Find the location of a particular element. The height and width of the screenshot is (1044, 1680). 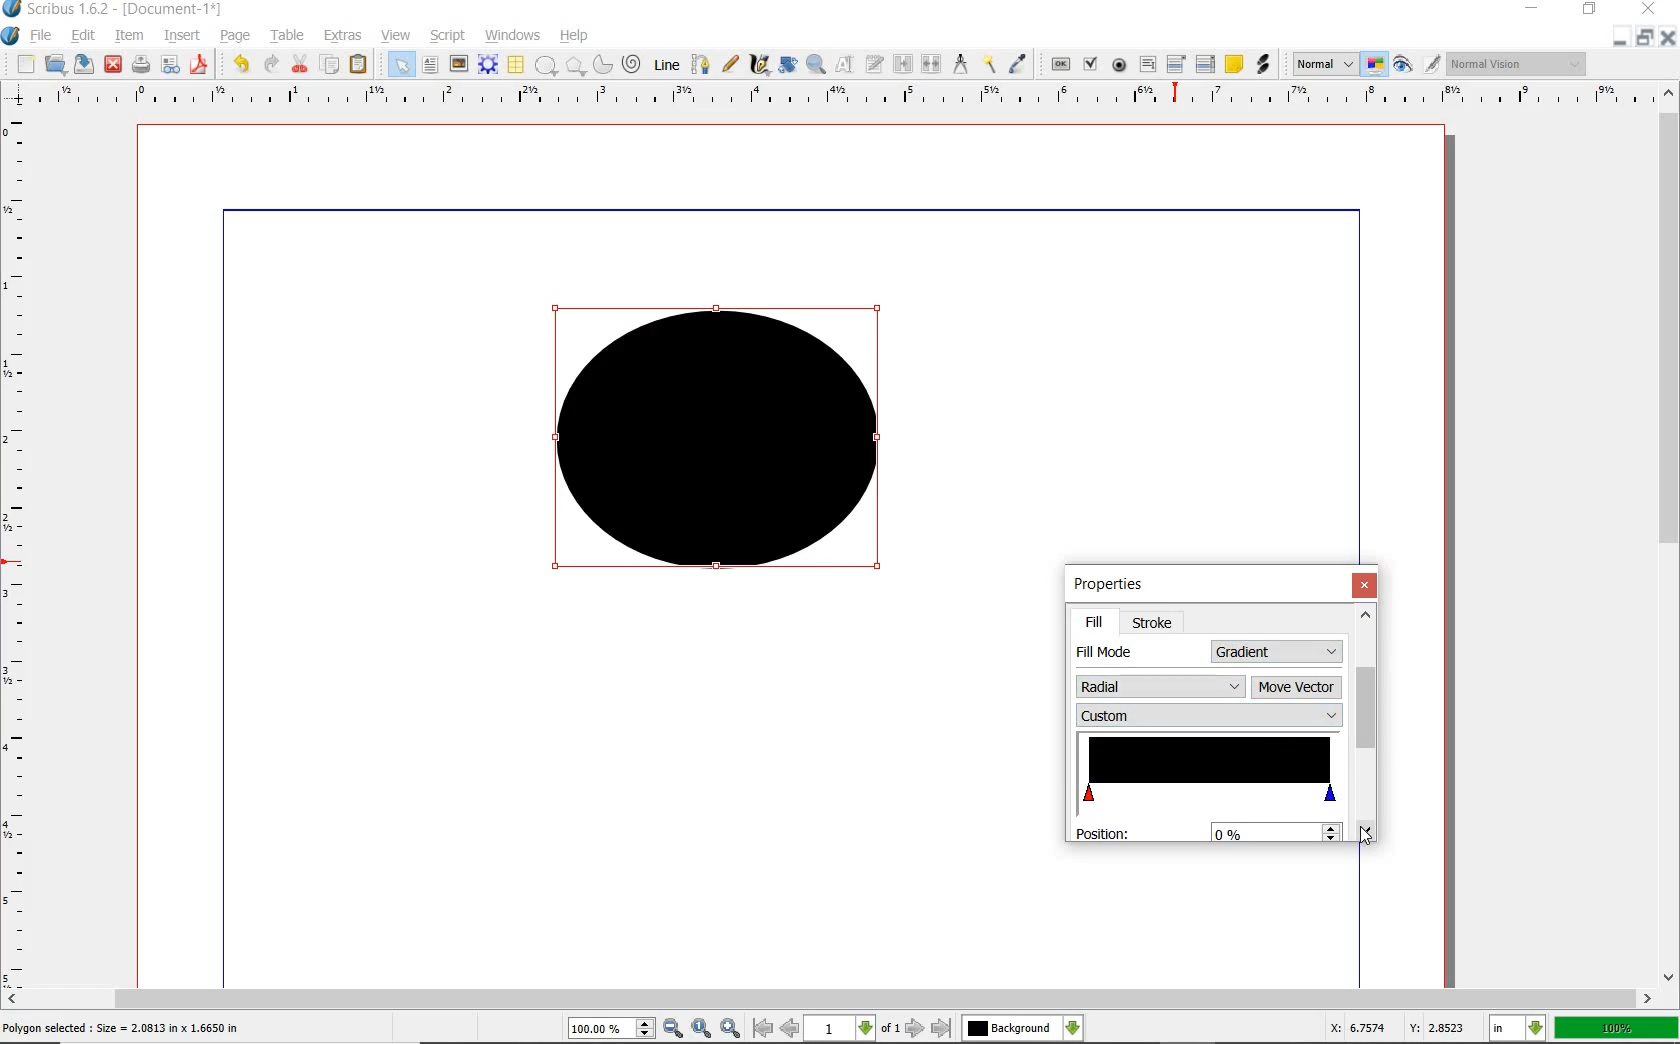

CLOSE is located at coordinates (1646, 9).